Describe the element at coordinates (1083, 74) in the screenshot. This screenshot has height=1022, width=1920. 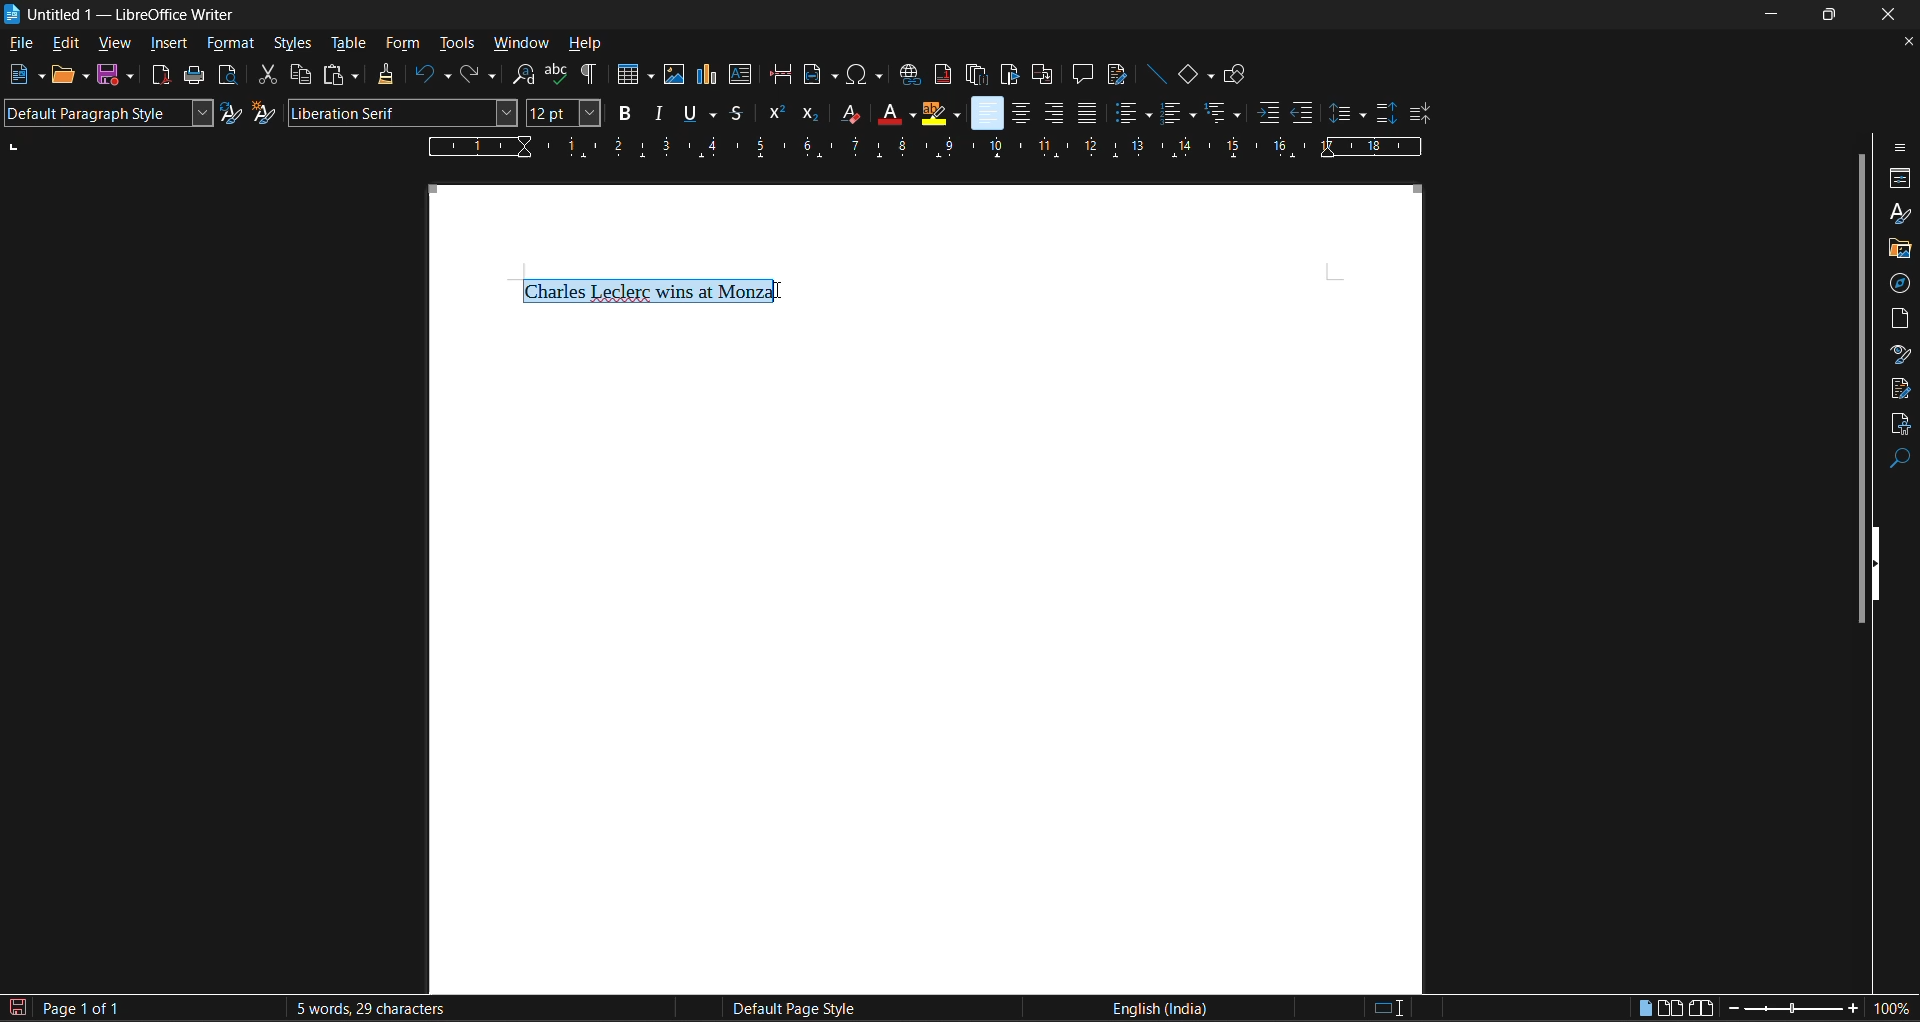
I see `insert comments` at that location.